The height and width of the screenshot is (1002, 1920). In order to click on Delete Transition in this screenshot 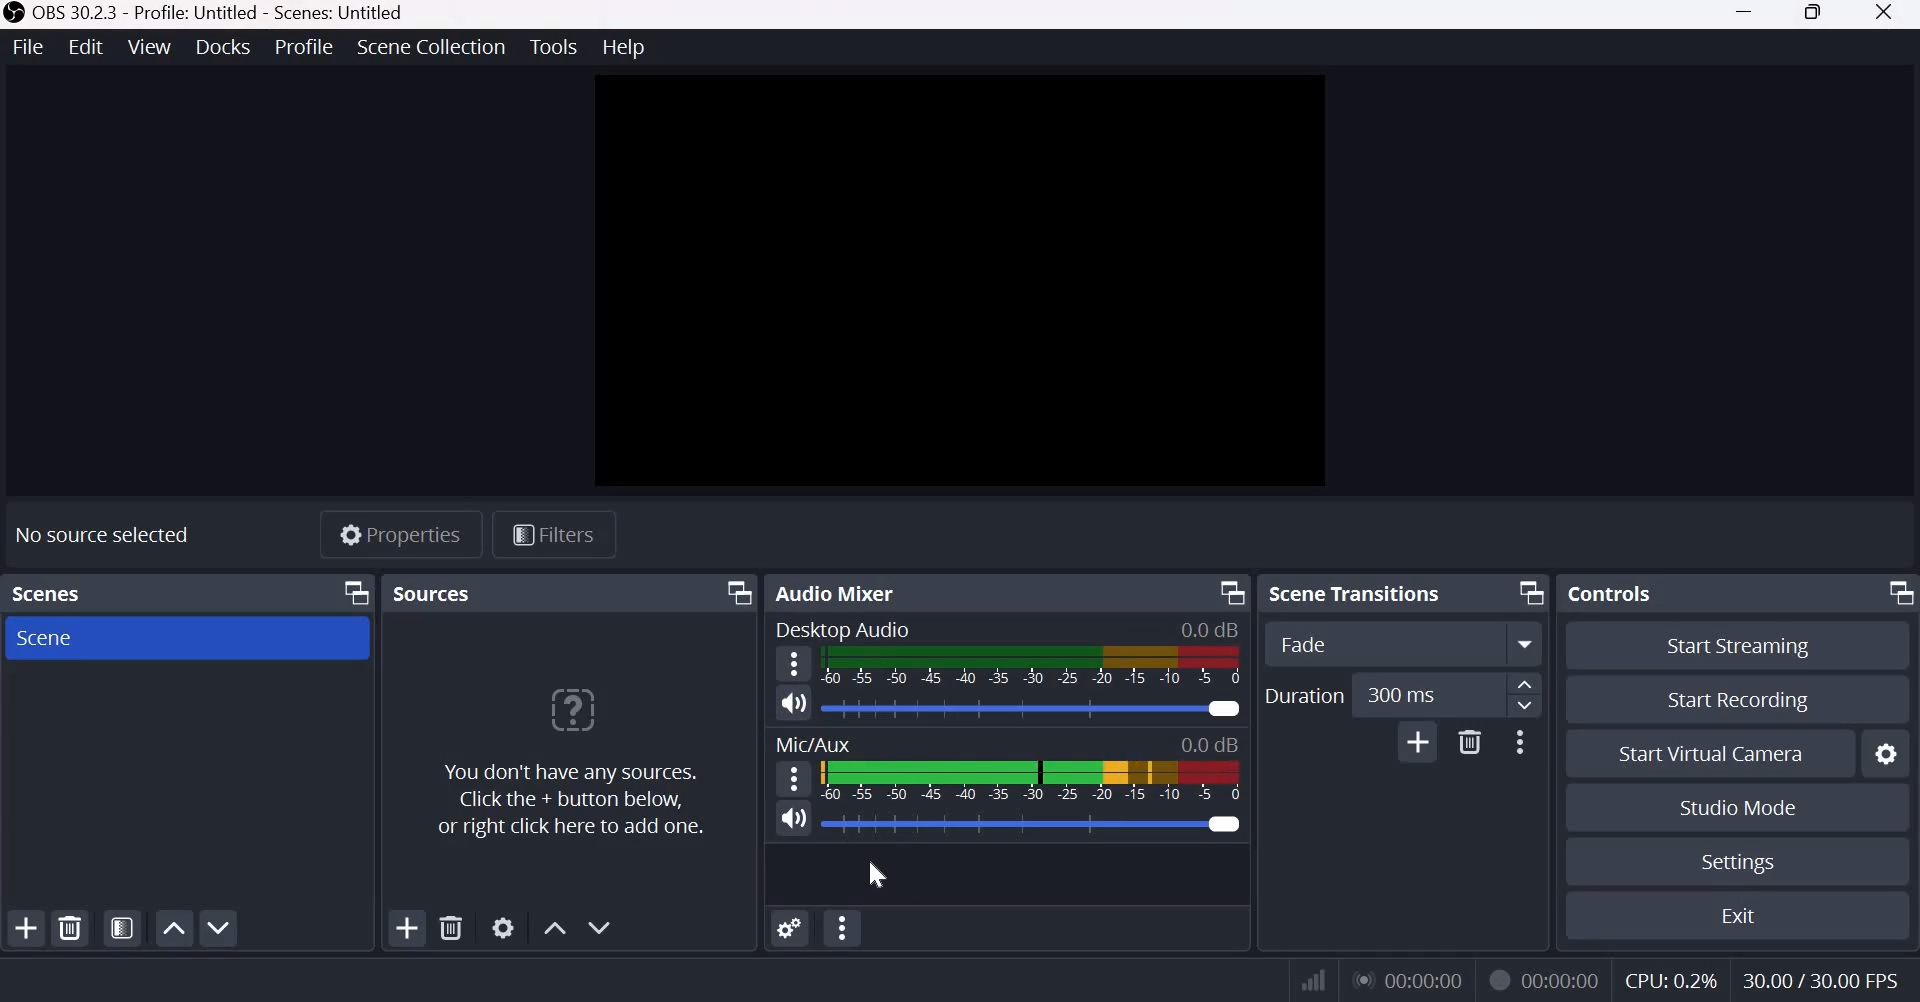, I will do `click(1471, 741)`.